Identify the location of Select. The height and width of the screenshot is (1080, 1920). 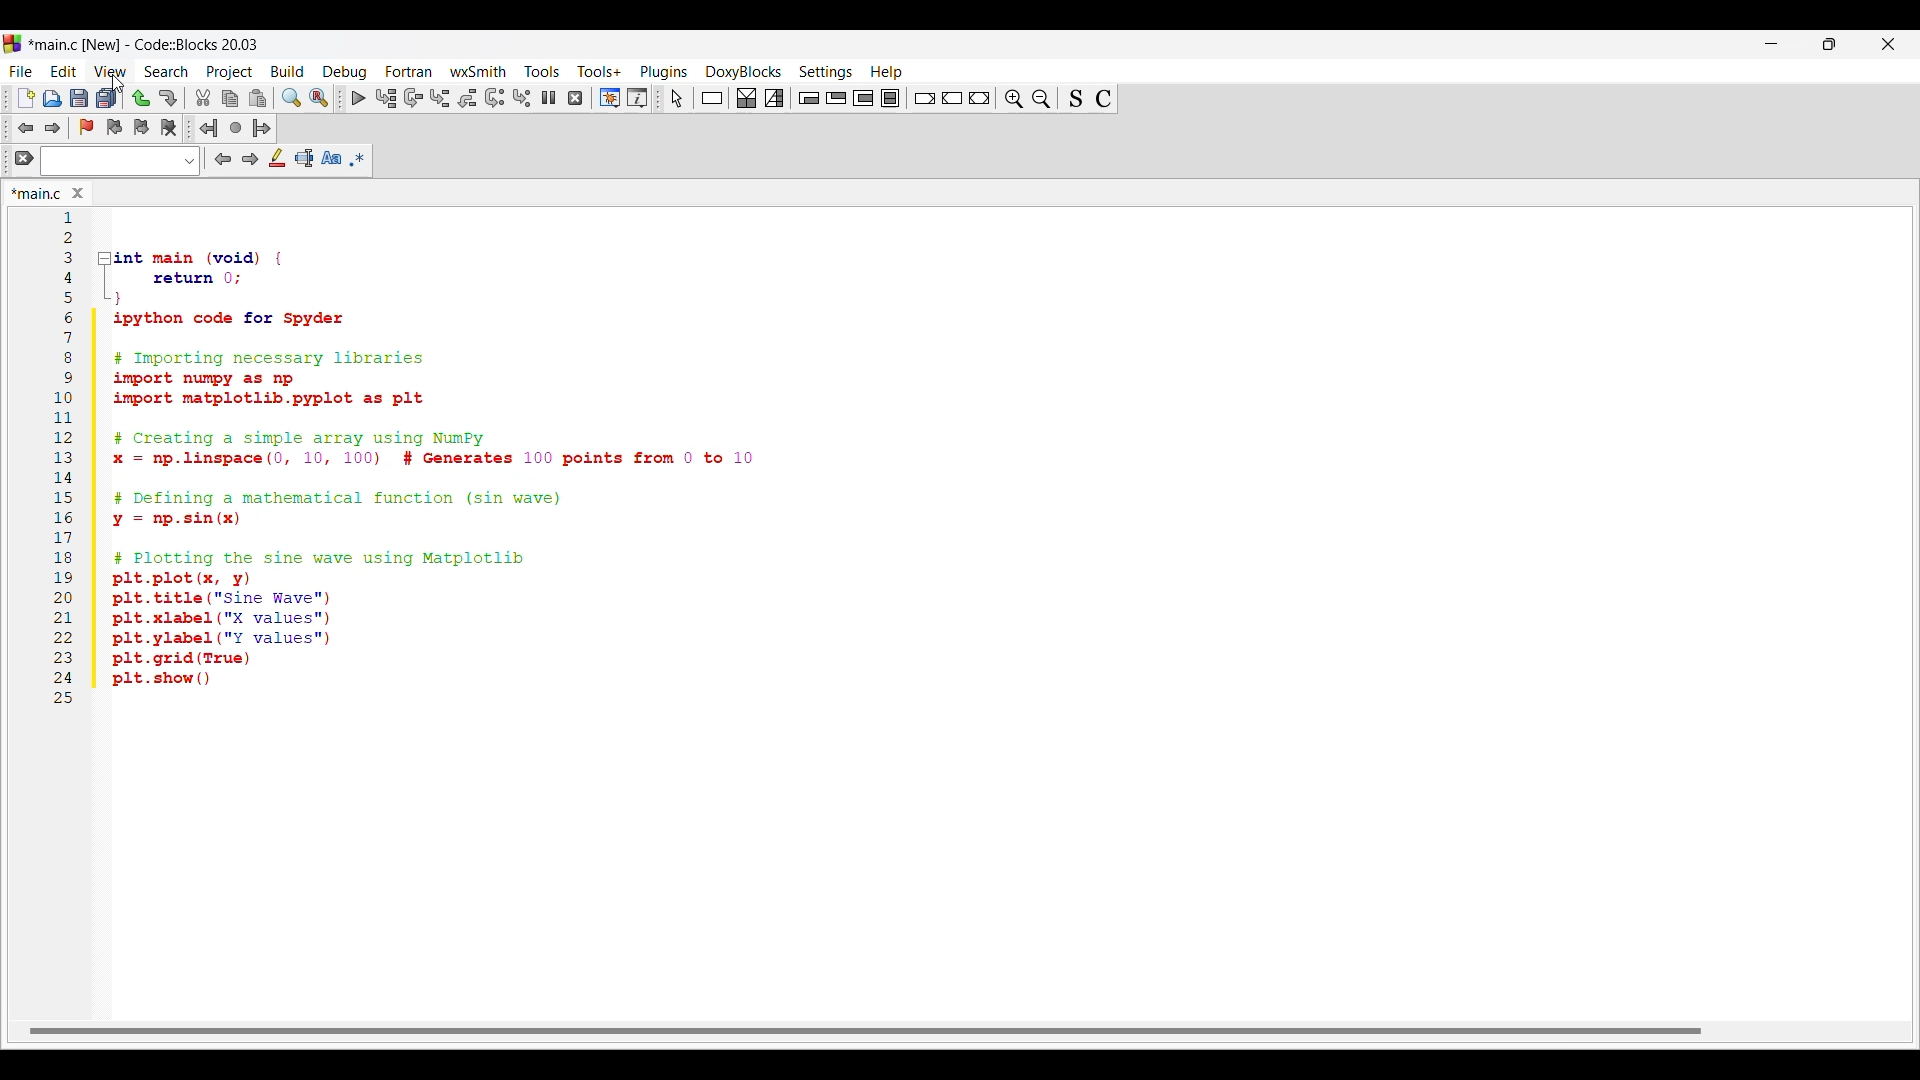
(677, 98).